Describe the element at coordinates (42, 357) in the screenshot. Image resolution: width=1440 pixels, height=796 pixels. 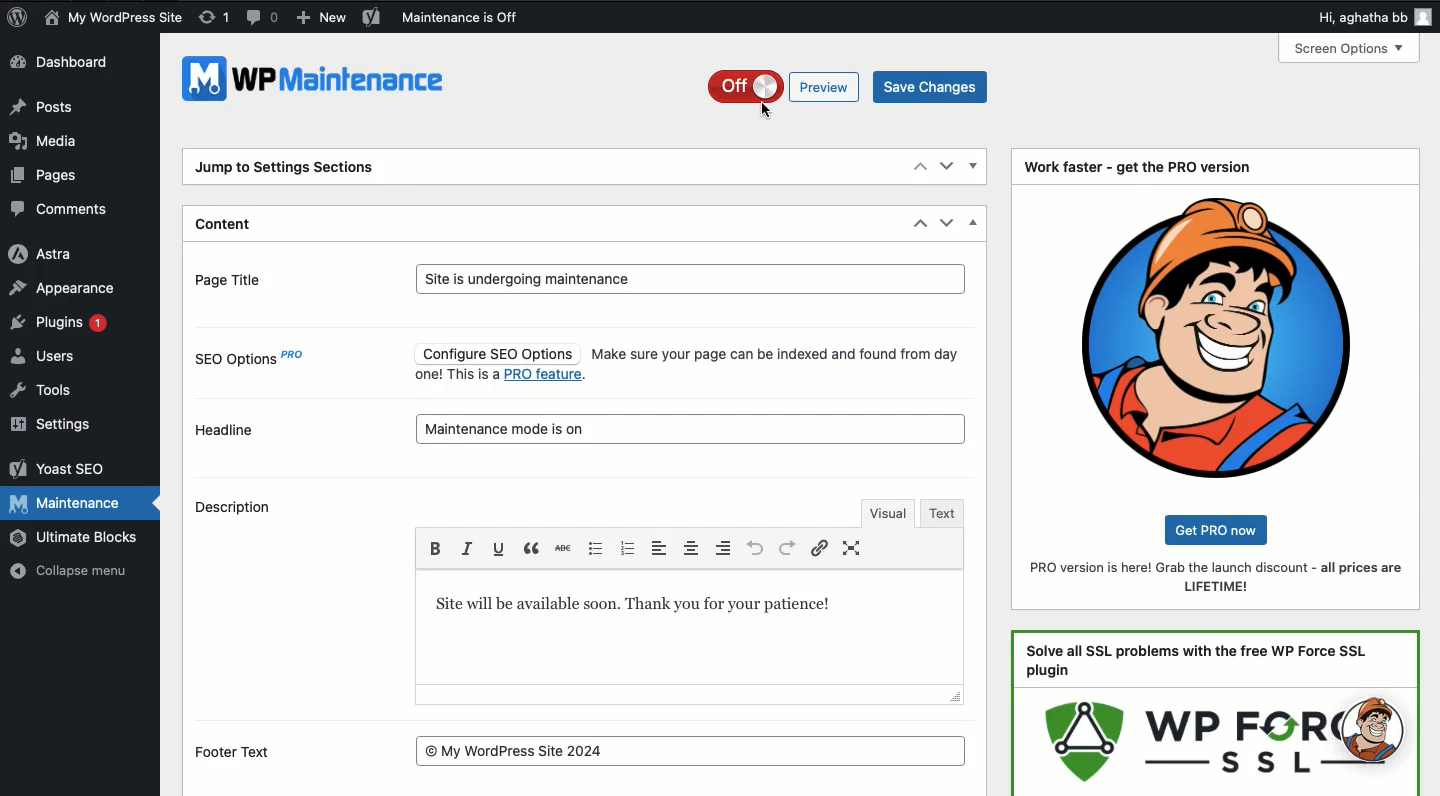
I see `Users` at that location.